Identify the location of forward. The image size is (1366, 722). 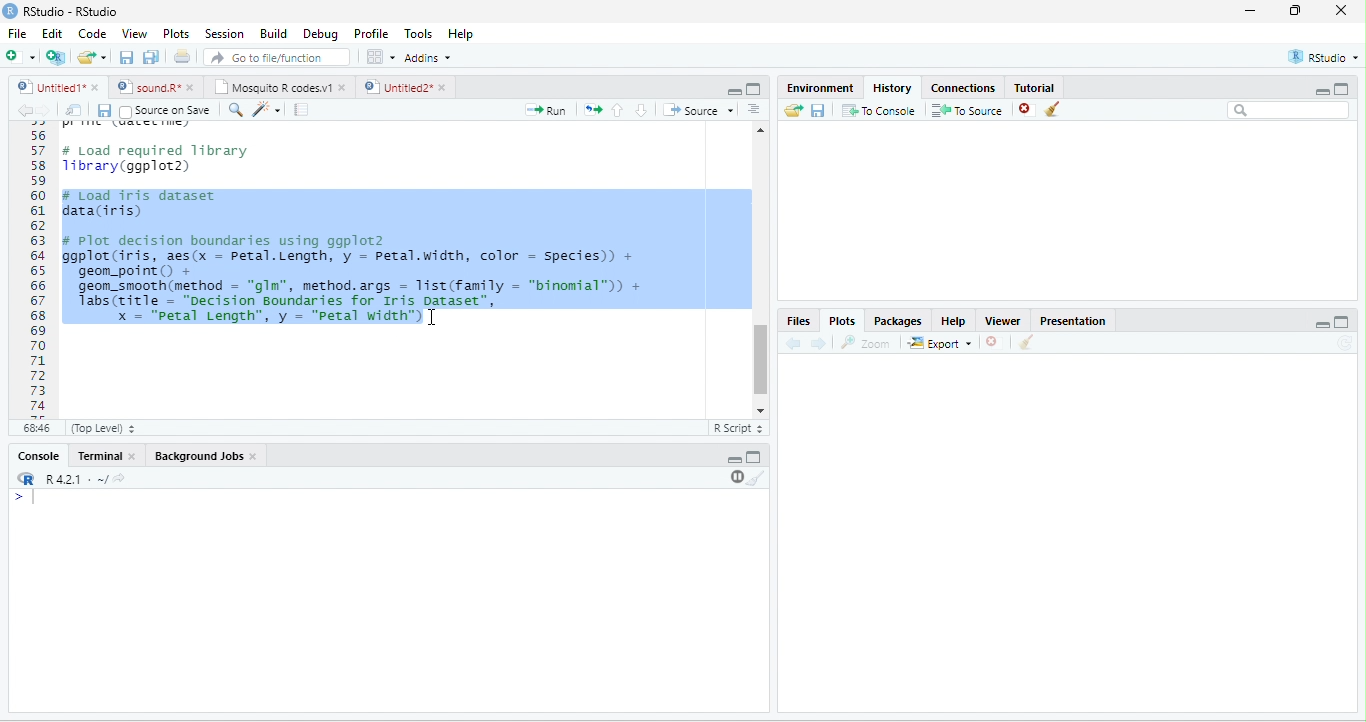
(46, 111).